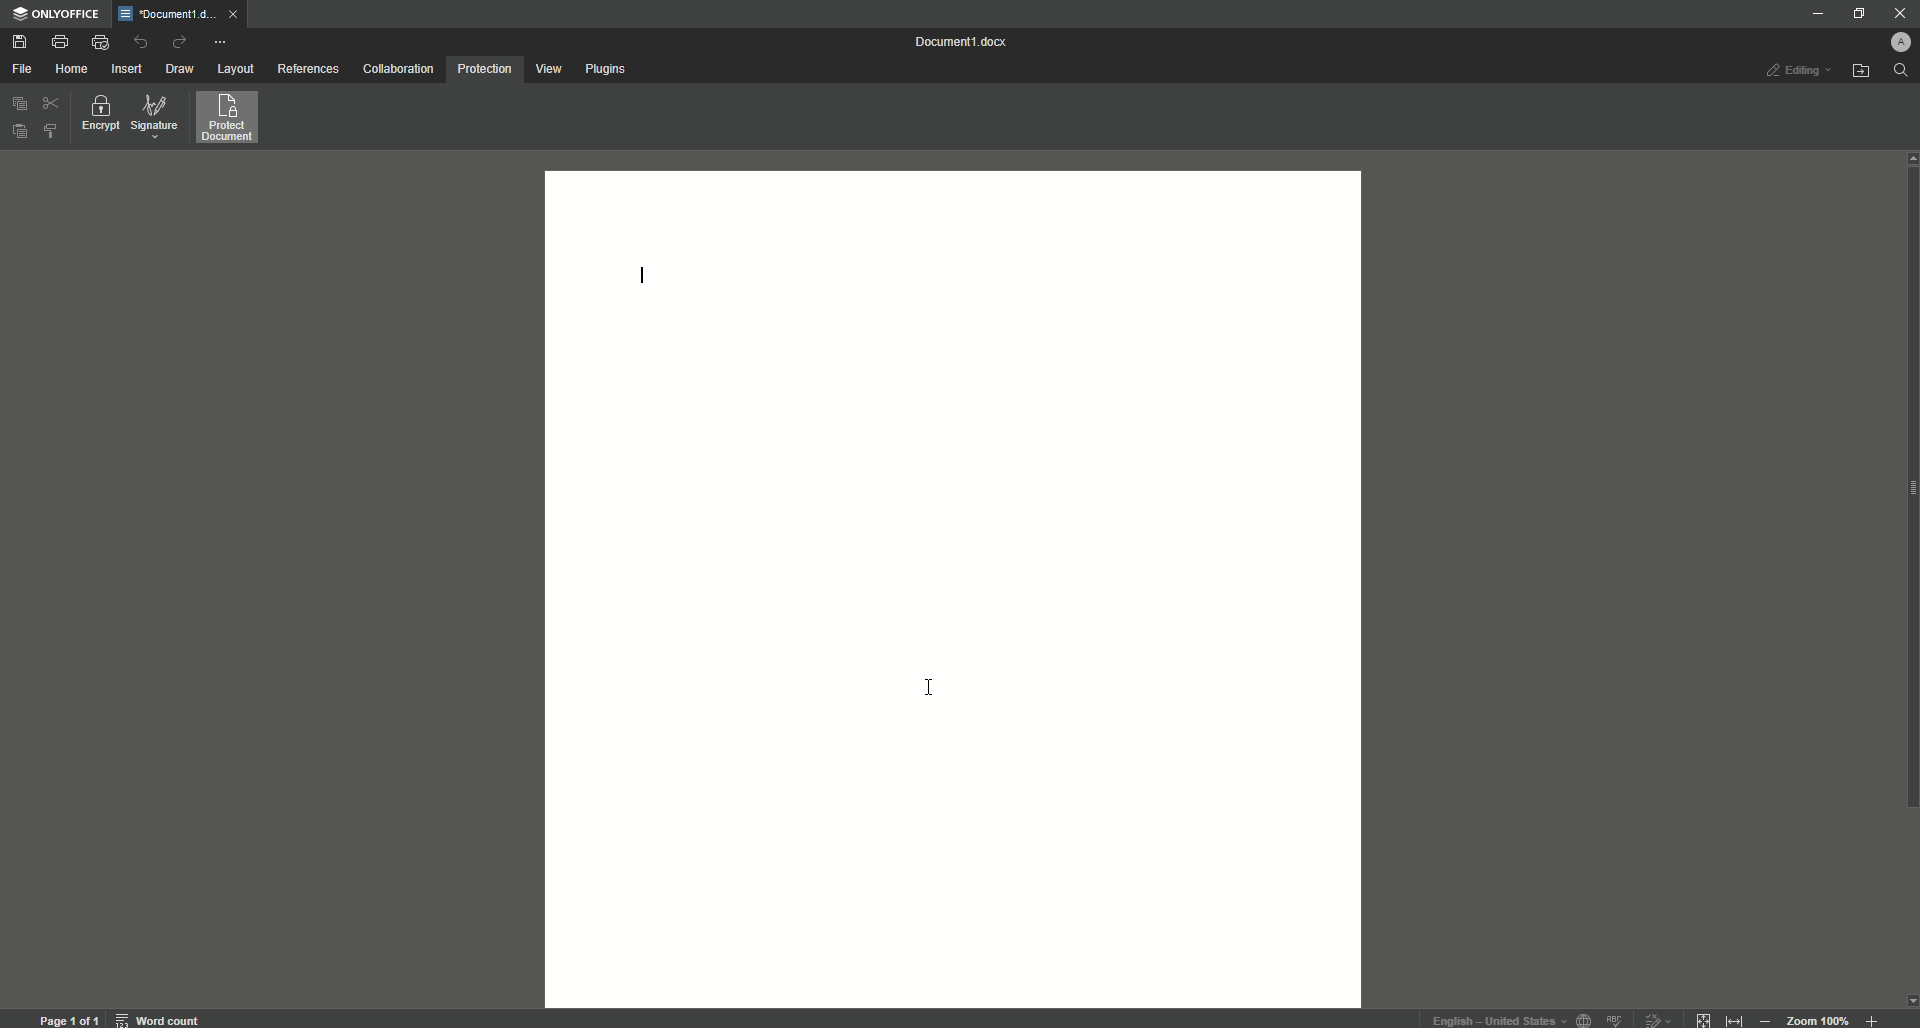  I want to click on Signature, so click(155, 117).